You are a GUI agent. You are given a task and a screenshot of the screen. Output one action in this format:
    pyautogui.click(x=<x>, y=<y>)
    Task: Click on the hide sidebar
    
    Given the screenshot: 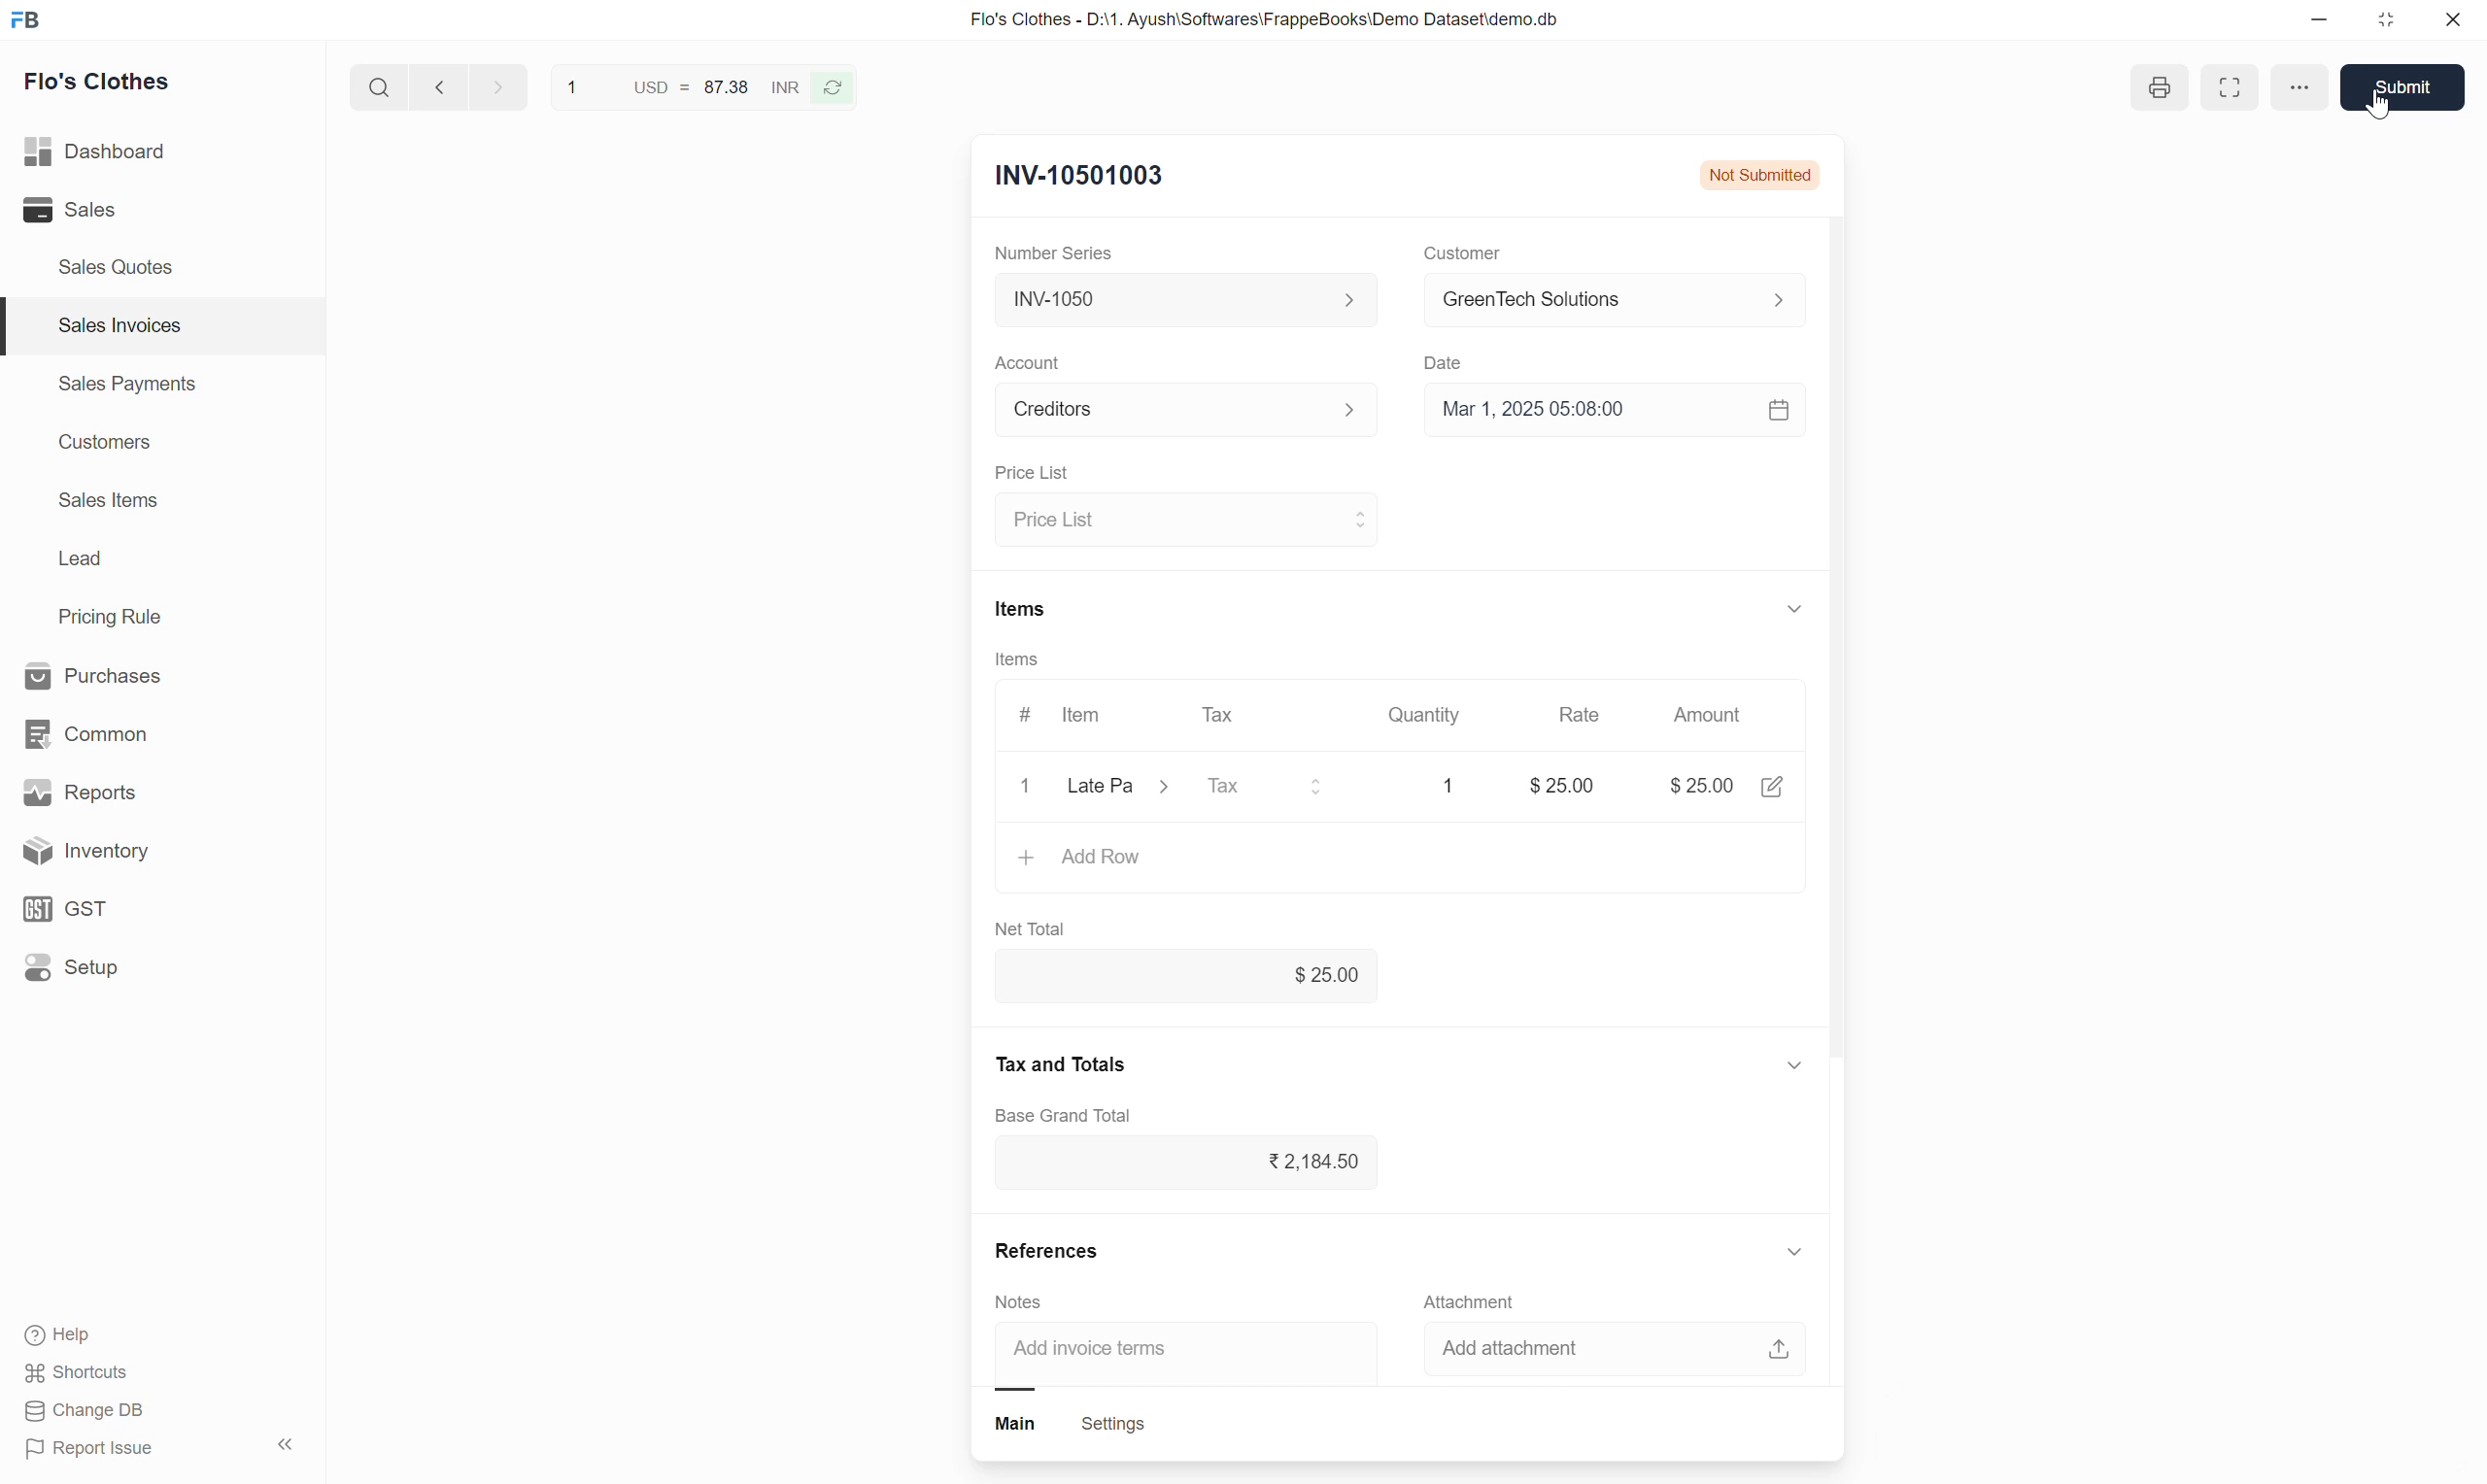 What is the action you would take?
    pyautogui.click(x=288, y=1445)
    